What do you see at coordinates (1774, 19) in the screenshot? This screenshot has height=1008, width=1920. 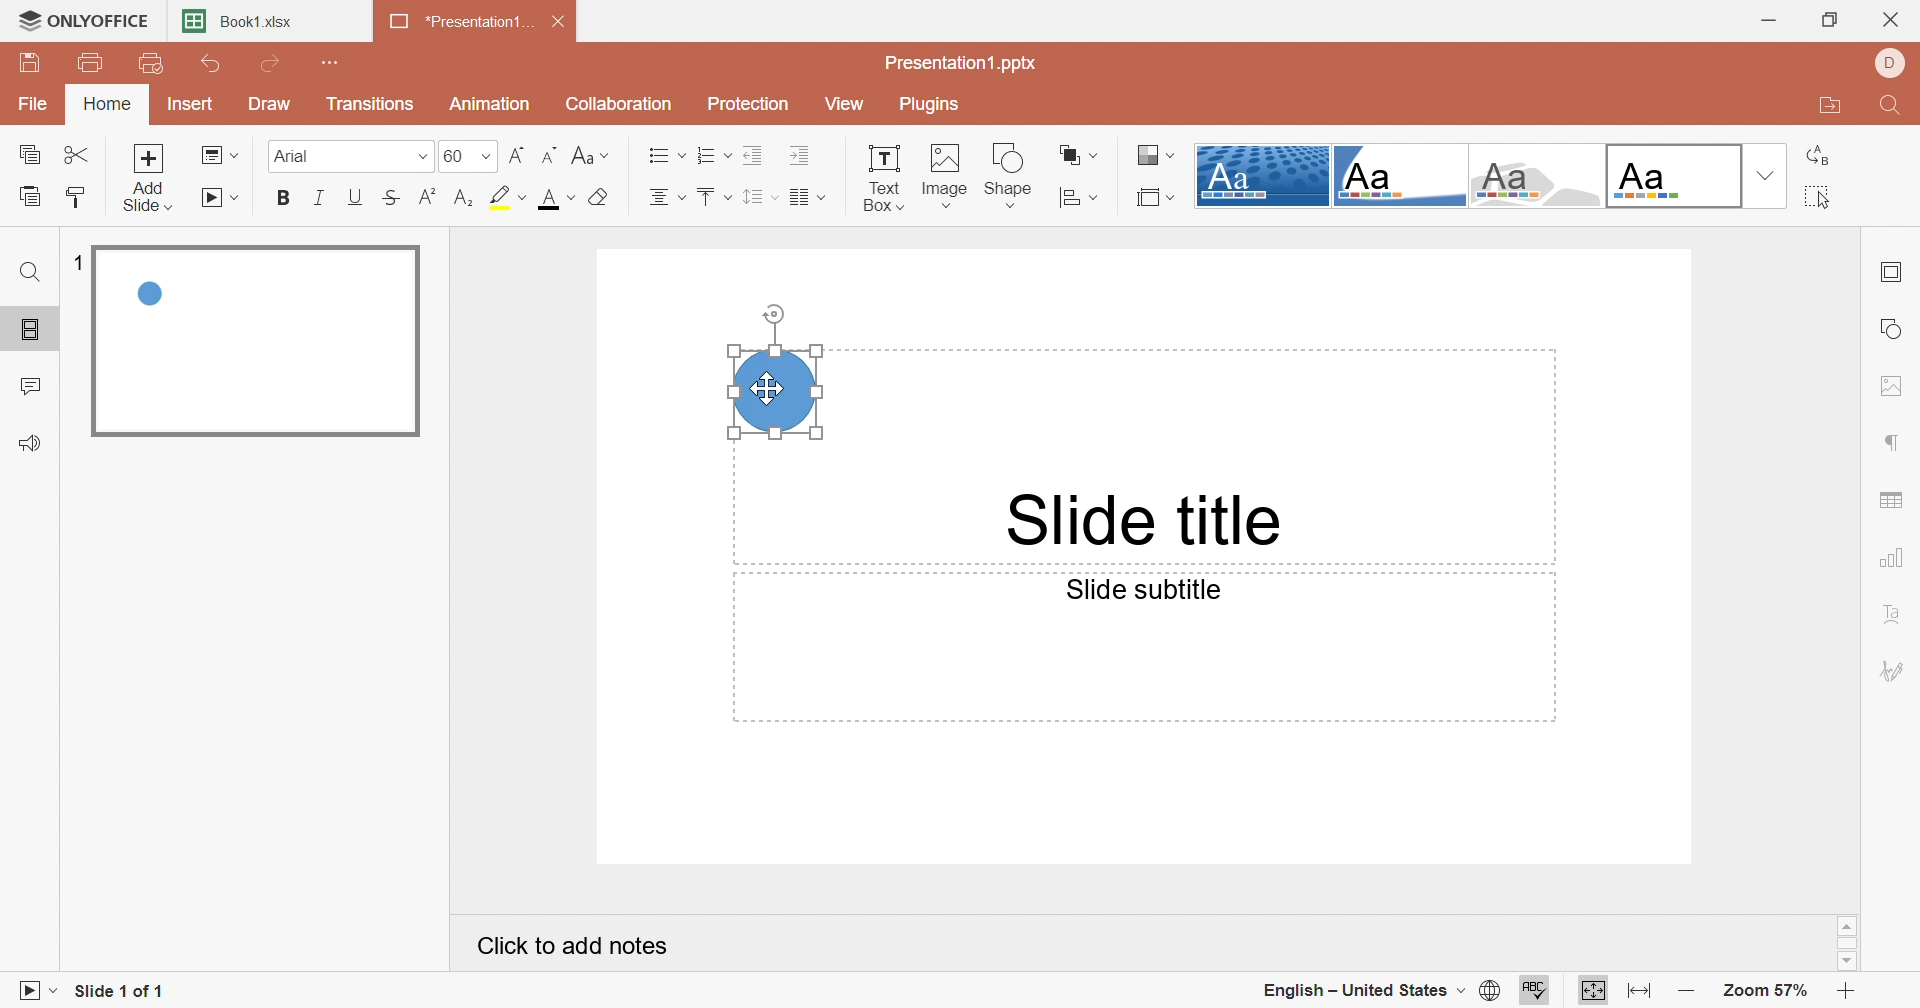 I see `Minimize` at bounding box center [1774, 19].